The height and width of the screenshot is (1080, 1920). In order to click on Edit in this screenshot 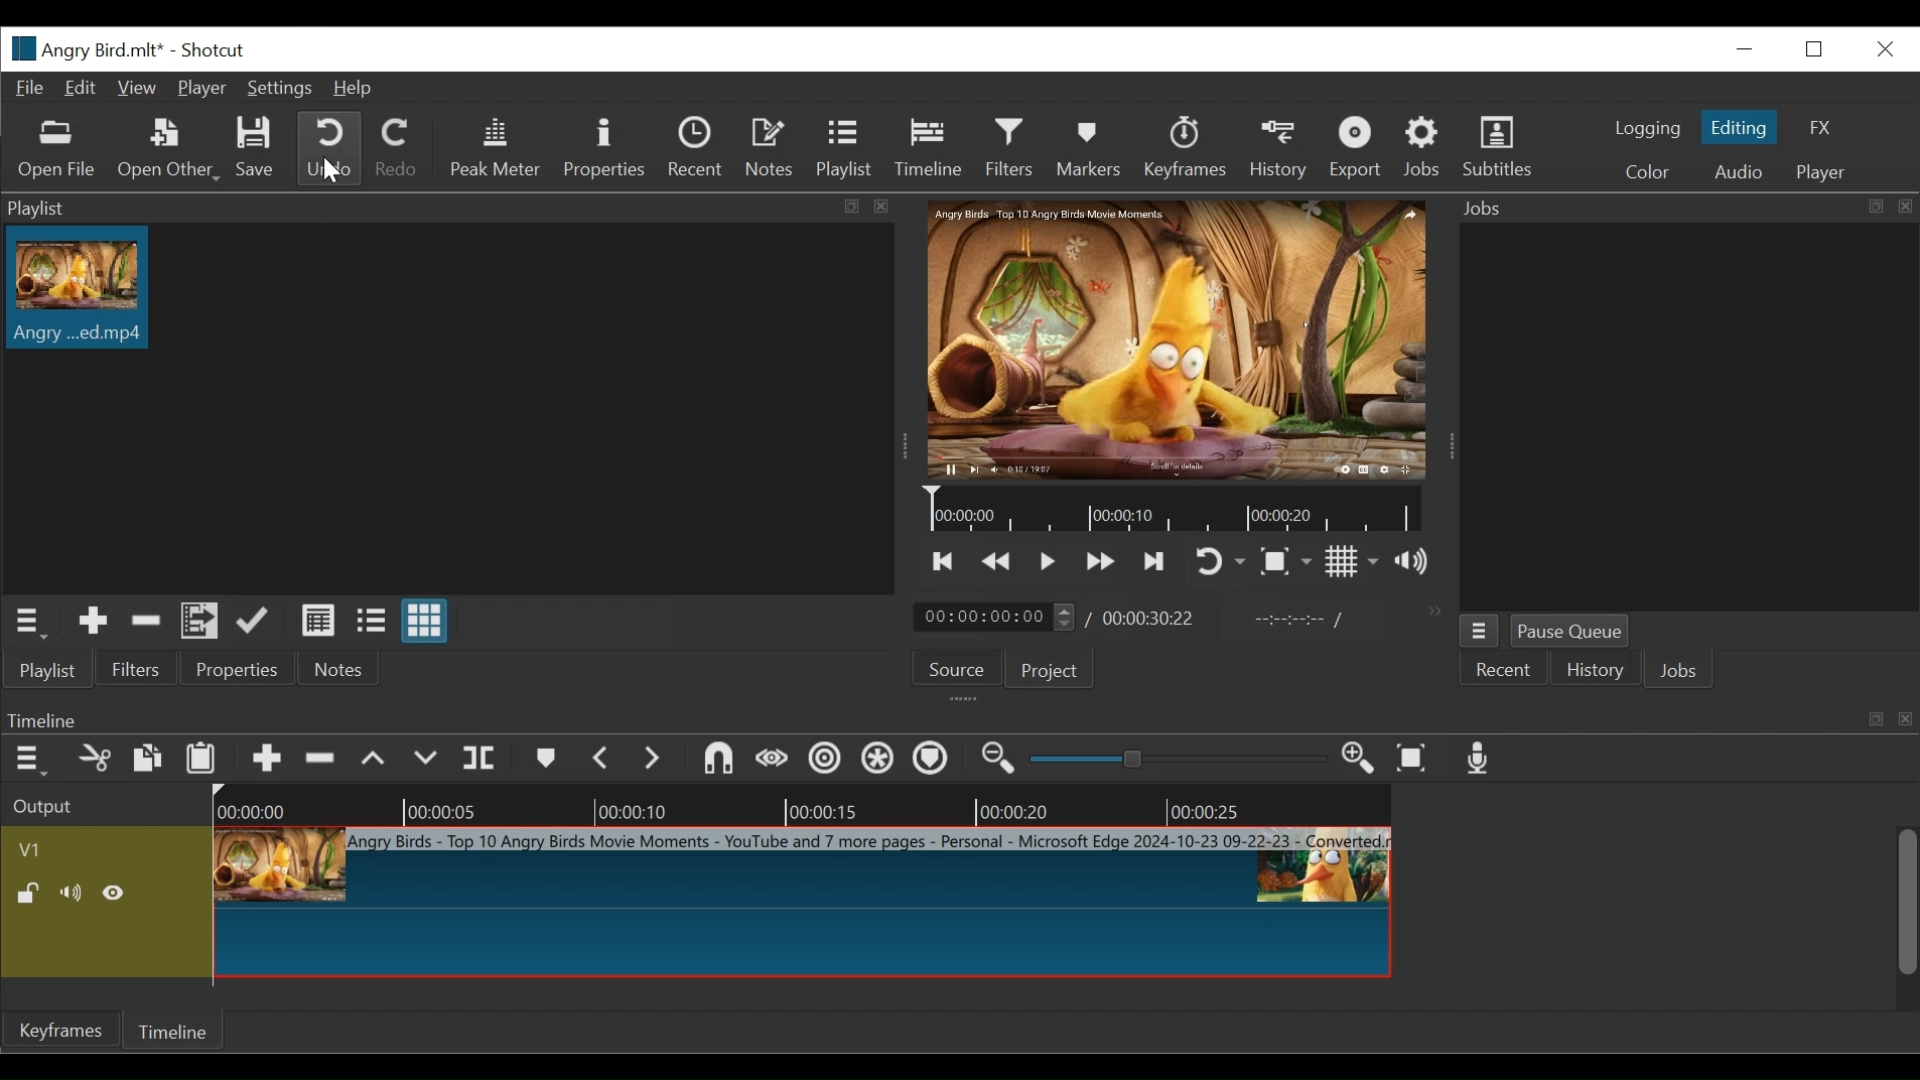, I will do `click(82, 89)`.